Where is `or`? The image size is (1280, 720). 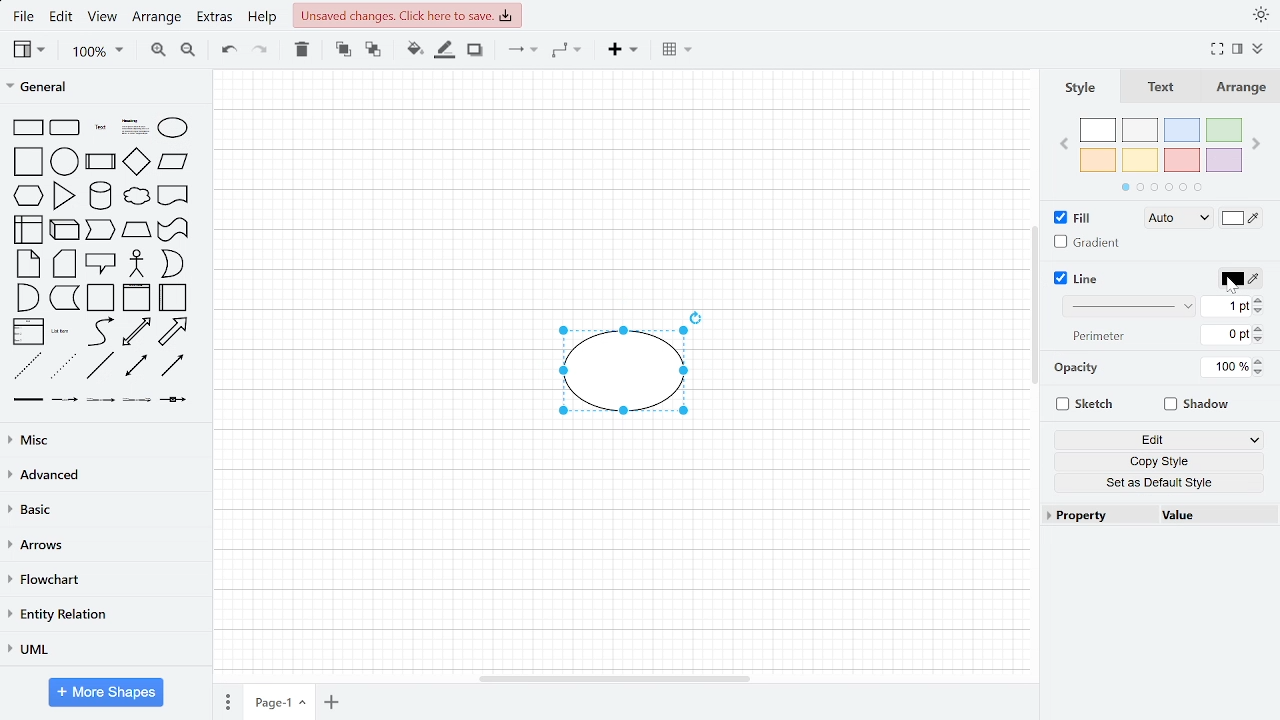 or is located at coordinates (171, 264).